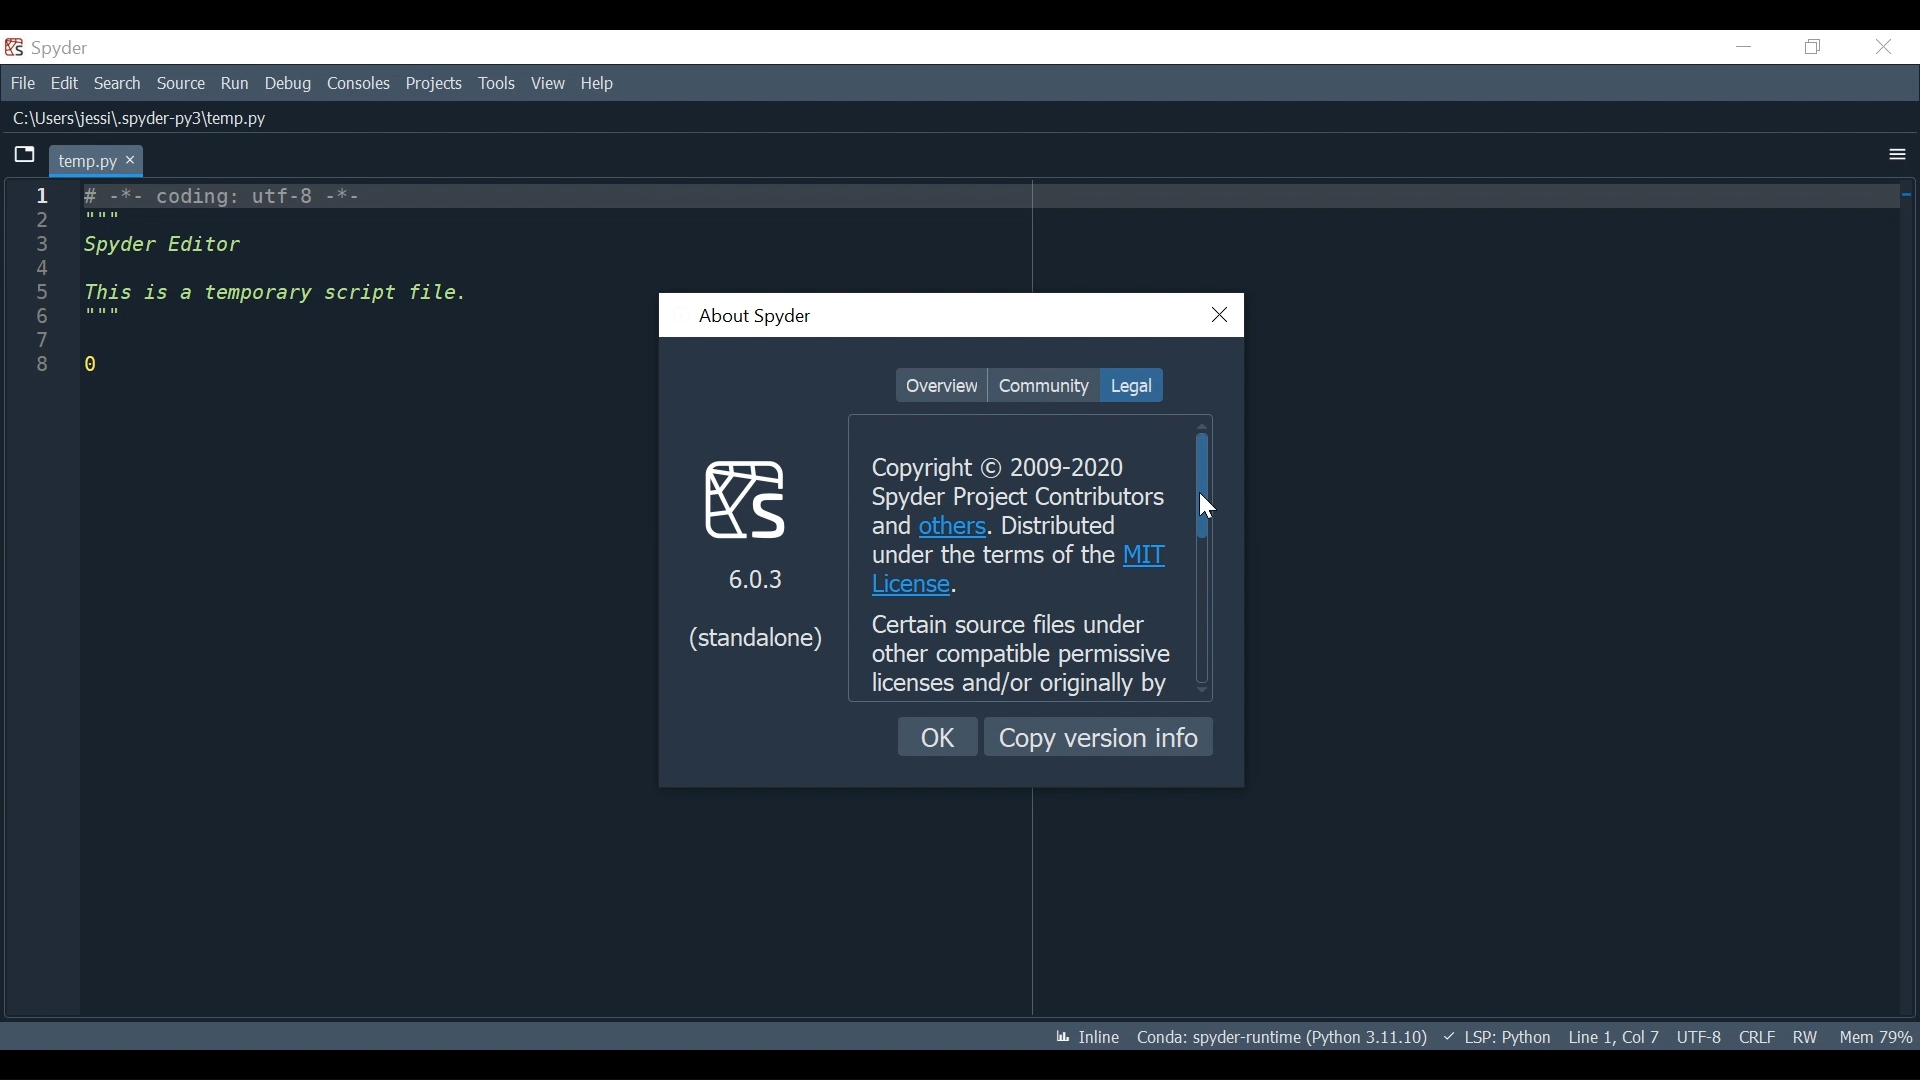  Describe the element at coordinates (939, 737) in the screenshot. I see `OK` at that location.